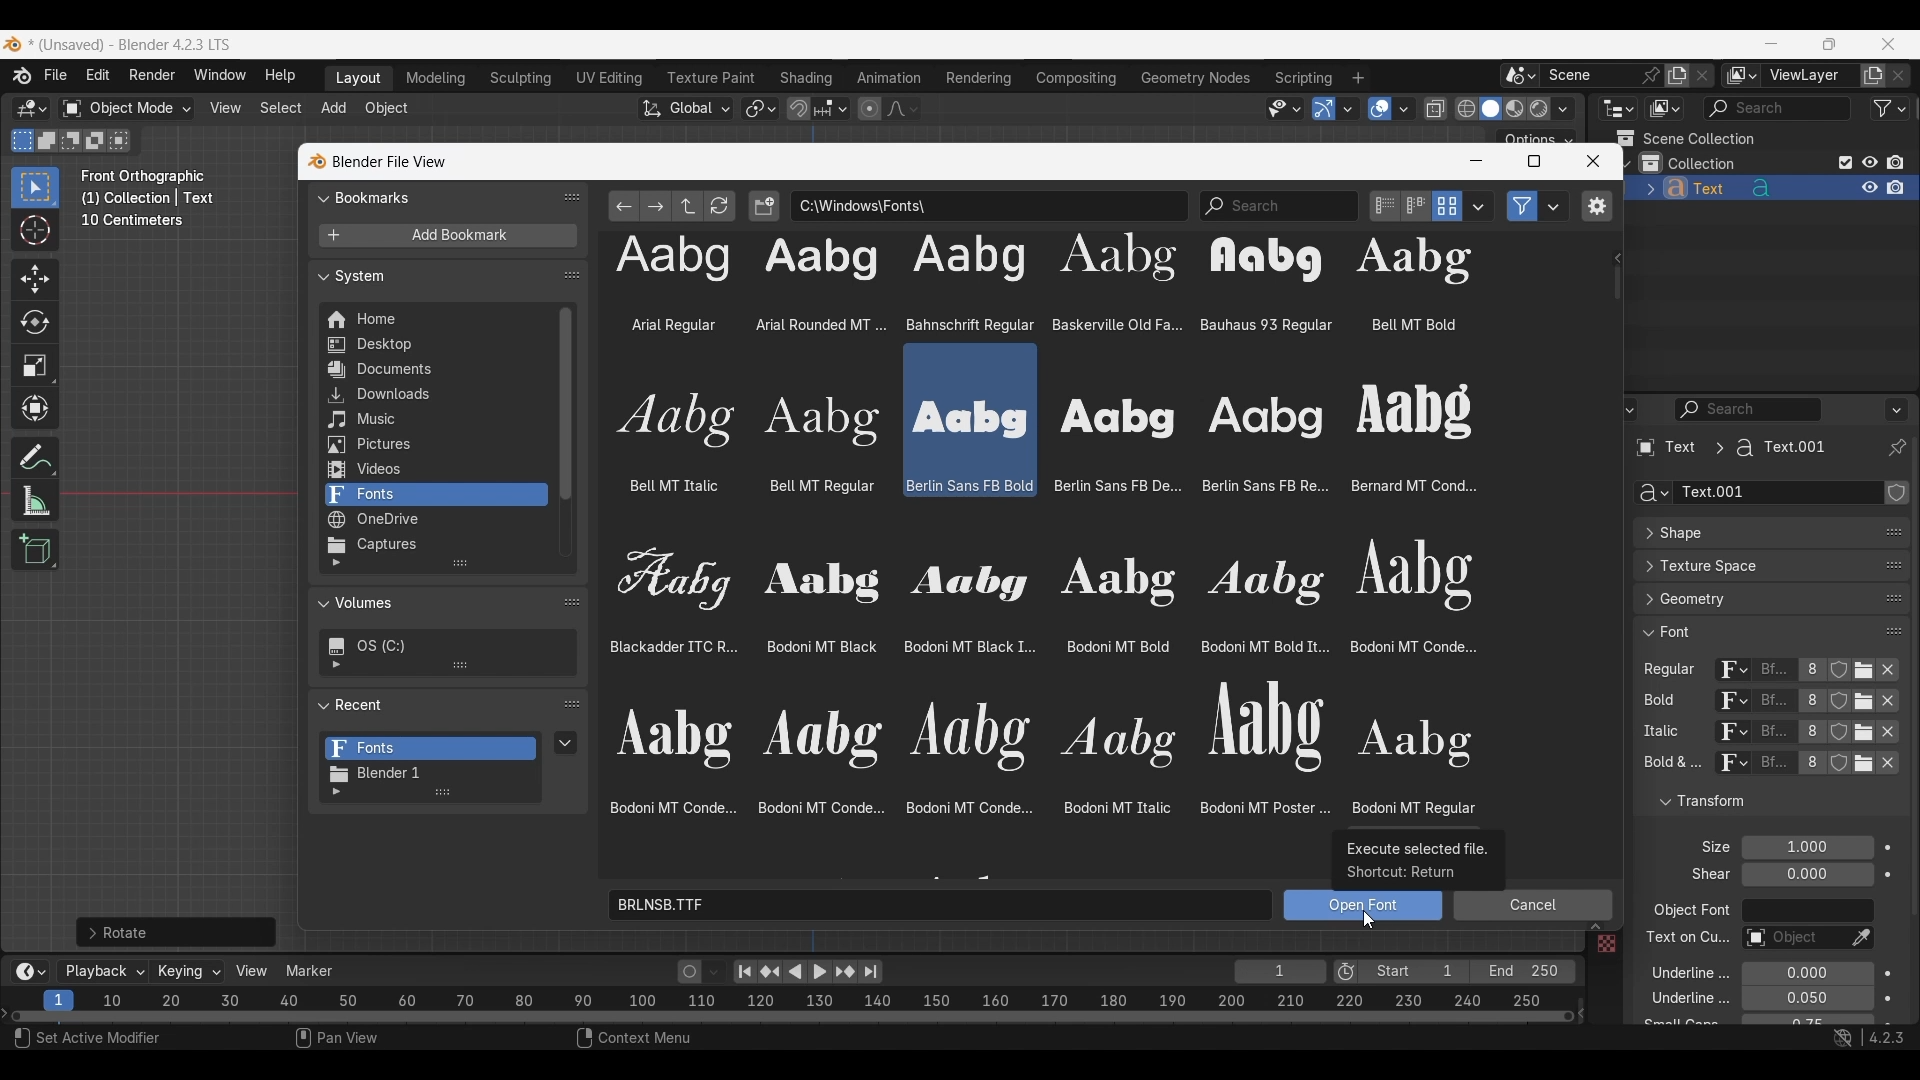 This screenshot has height=1080, width=1920. Describe the element at coordinates (1810, 671) in the screenshot. I see `Display number of users of this data for respective attribute` at that location.